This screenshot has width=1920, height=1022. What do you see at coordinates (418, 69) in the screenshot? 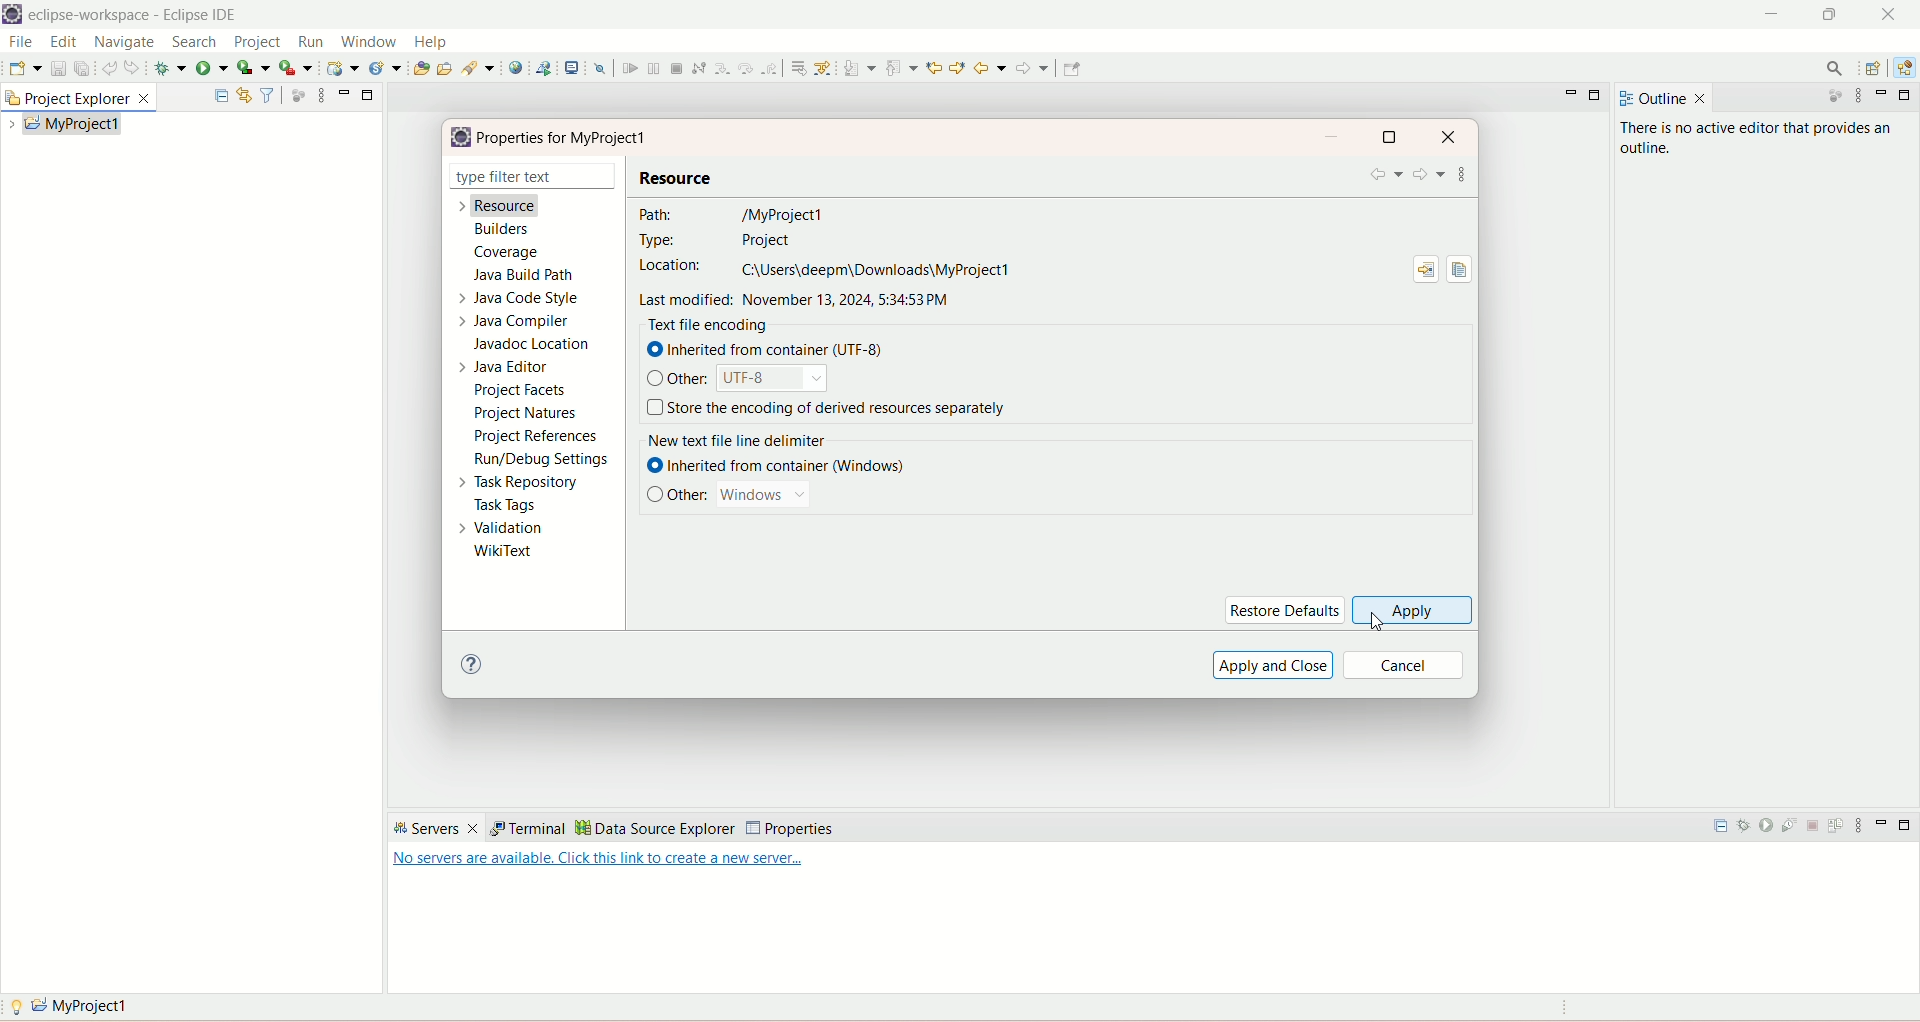
I see `open type` at bounding box center [418, 69].